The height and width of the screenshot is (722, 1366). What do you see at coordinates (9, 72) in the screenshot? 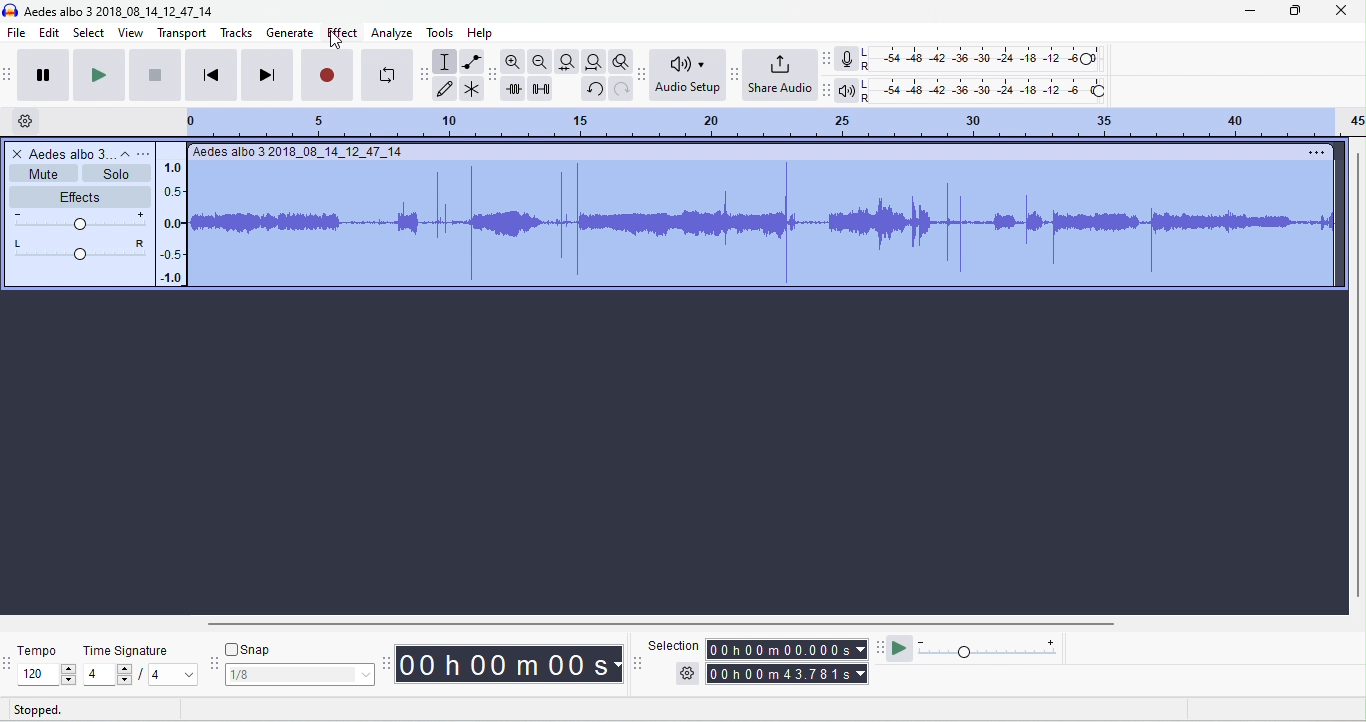
I see `audacity transport toolbar` at bounding box center [9, 72].